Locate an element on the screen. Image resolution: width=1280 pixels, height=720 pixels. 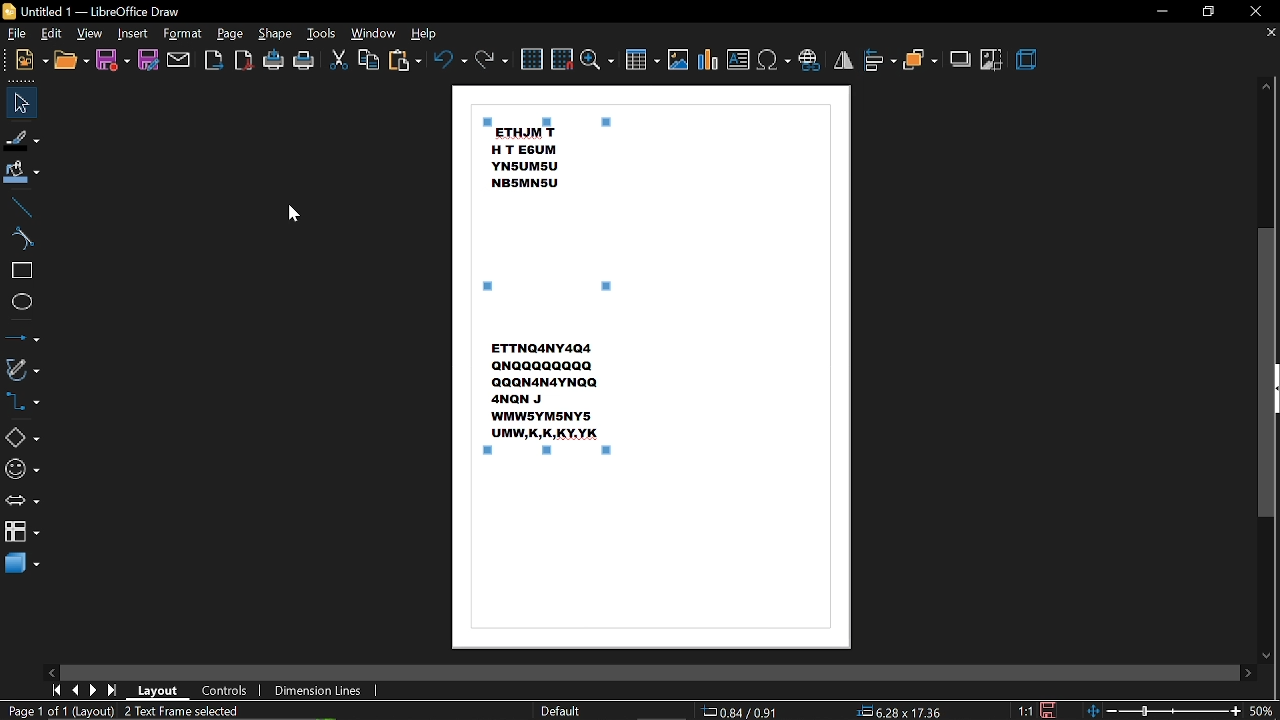
file is located at coordinates (18, 34).